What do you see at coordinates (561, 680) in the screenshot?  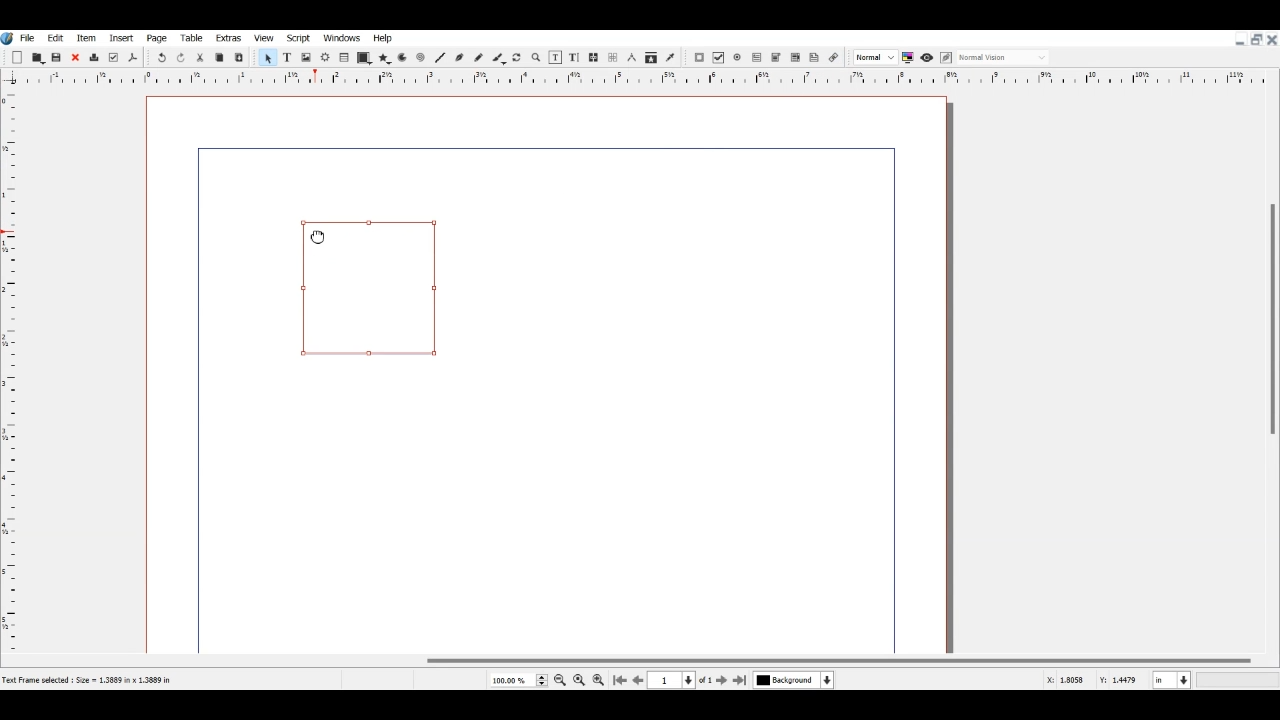 I see `Zoom out` at bounding box center [561, 680].